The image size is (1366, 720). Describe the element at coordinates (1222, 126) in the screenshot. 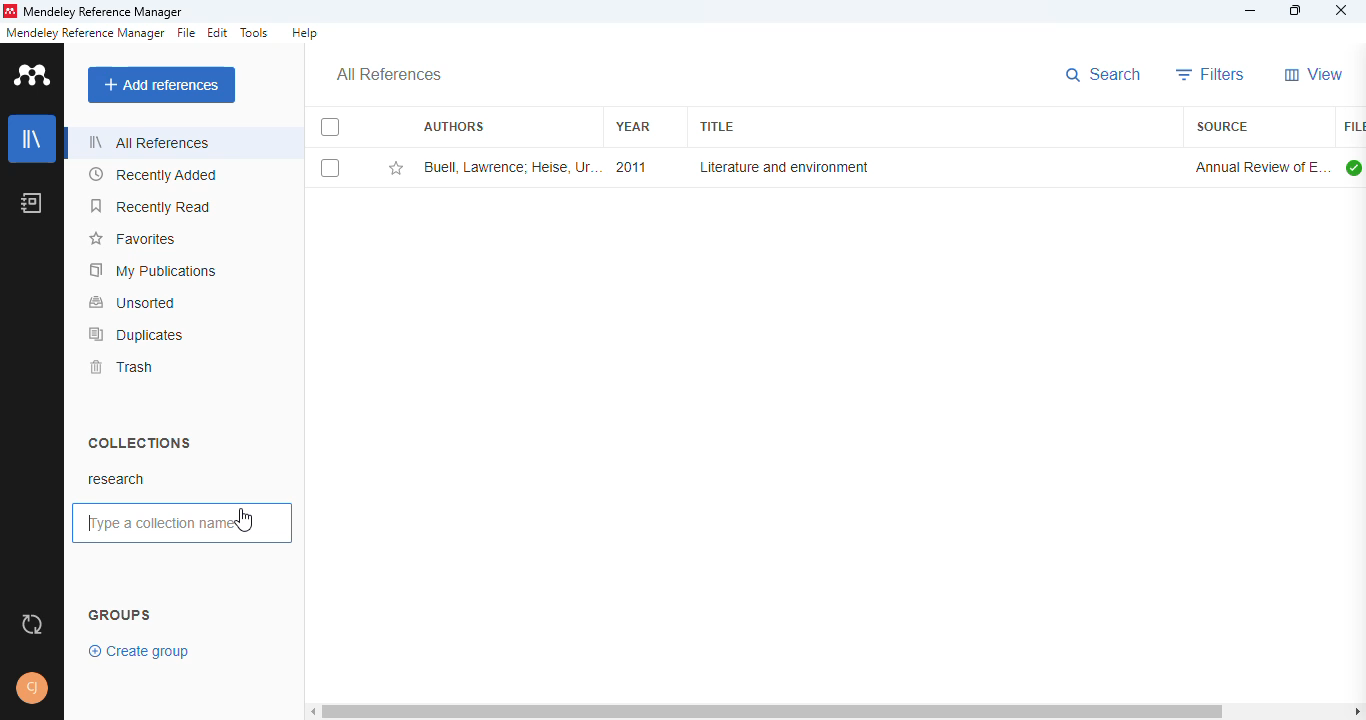

I see `source` at that location.